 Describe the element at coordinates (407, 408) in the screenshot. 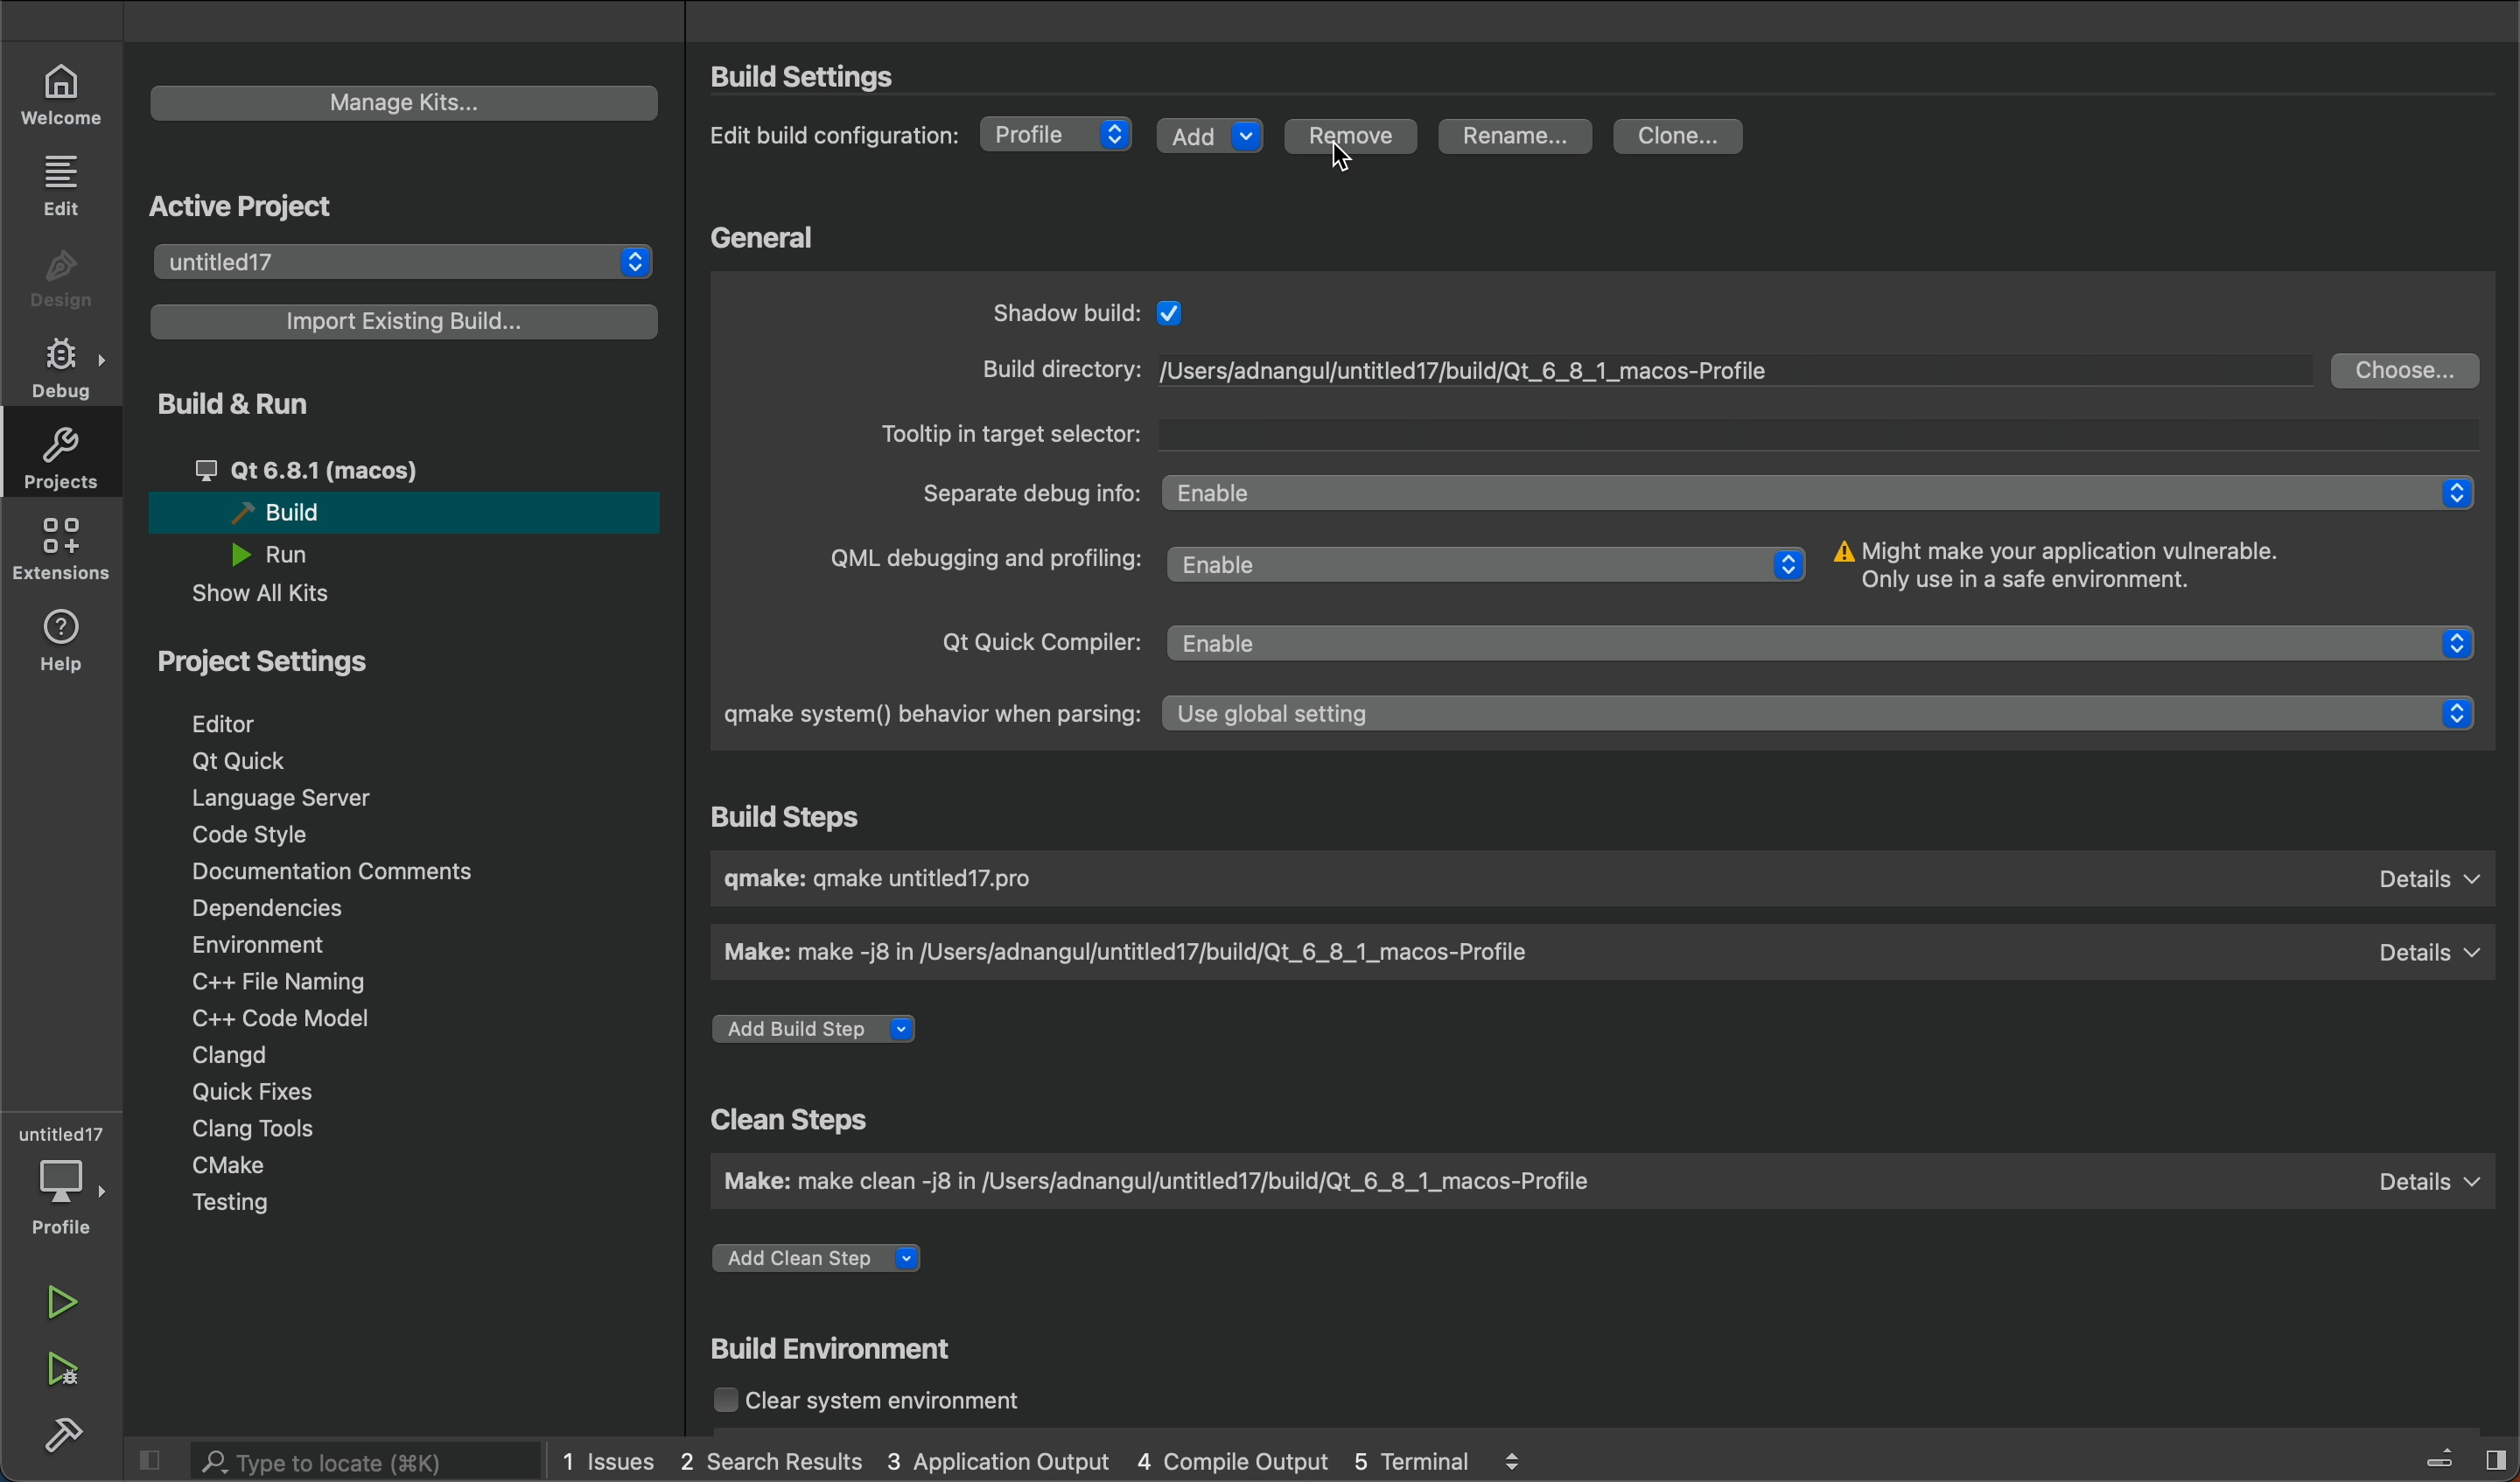

I see `build and run` at that location.